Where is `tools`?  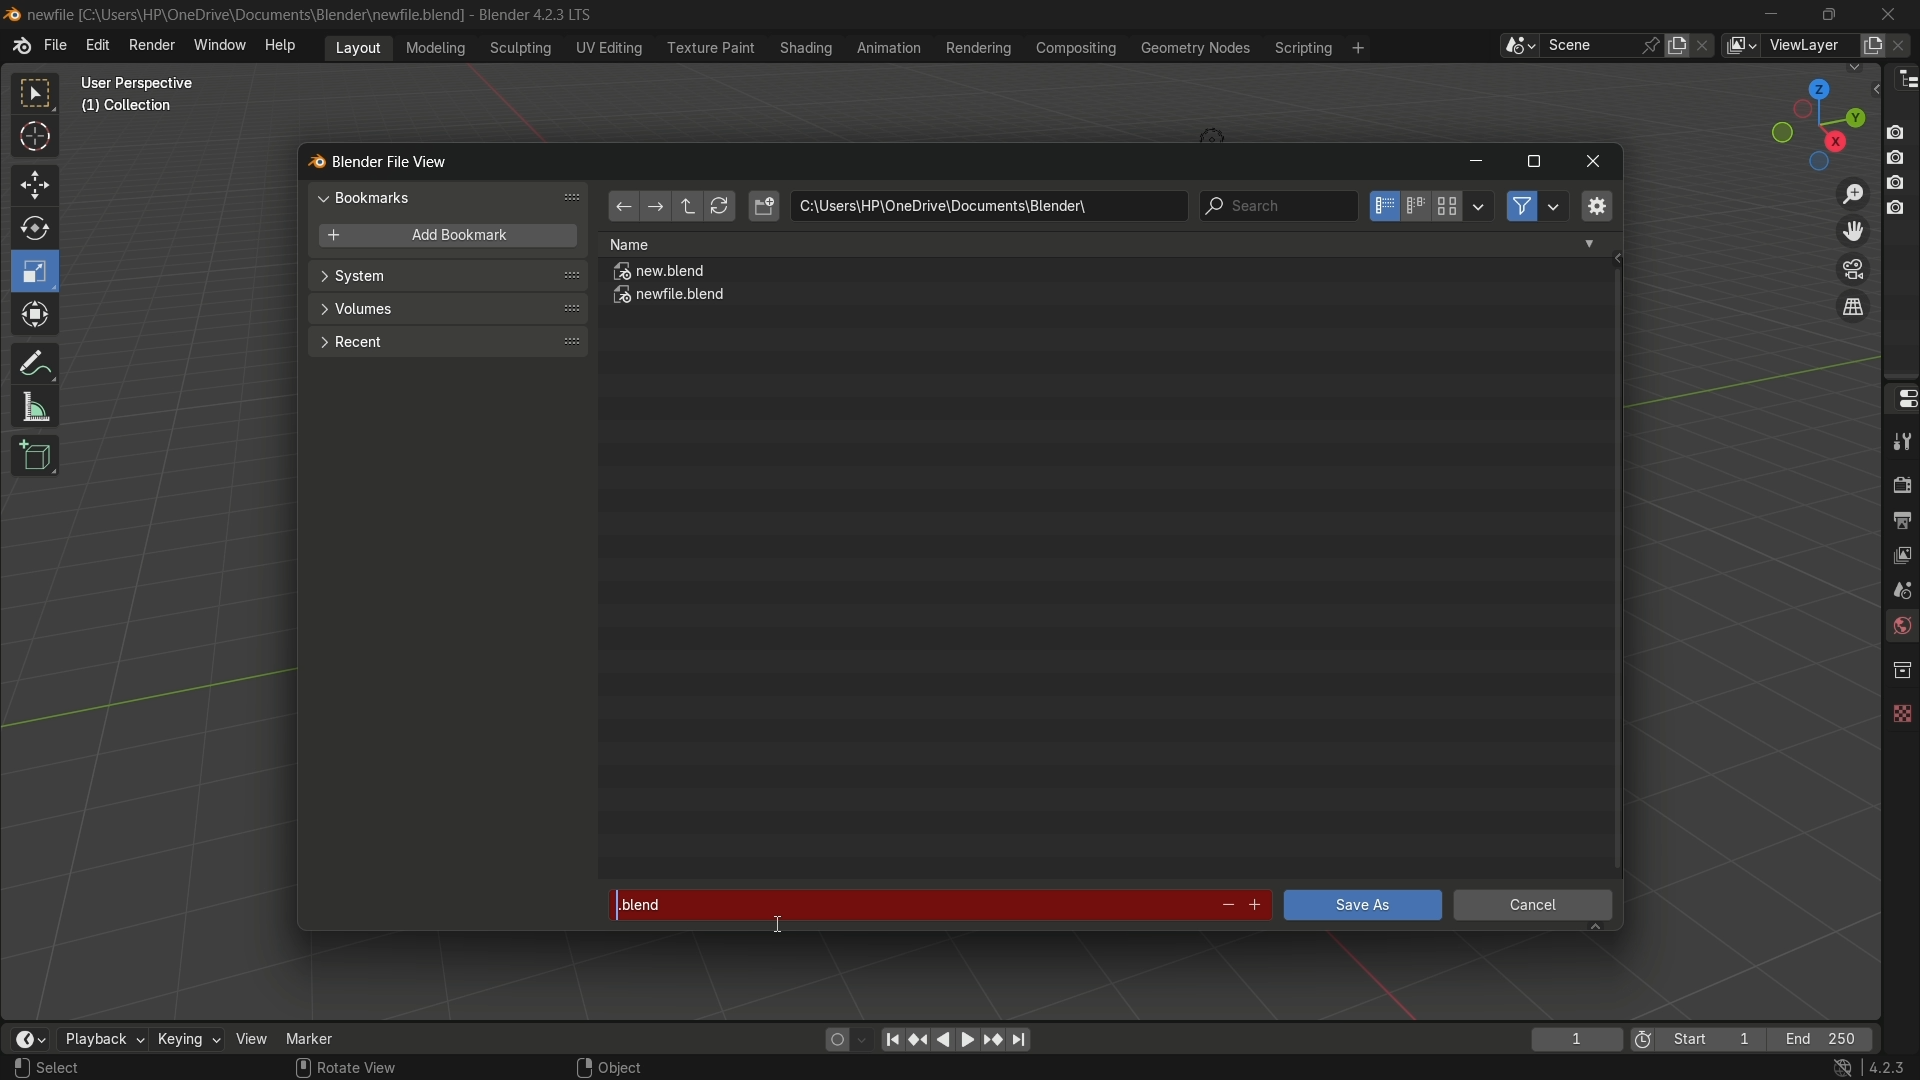
tools is located at coordinates (1900, 441).